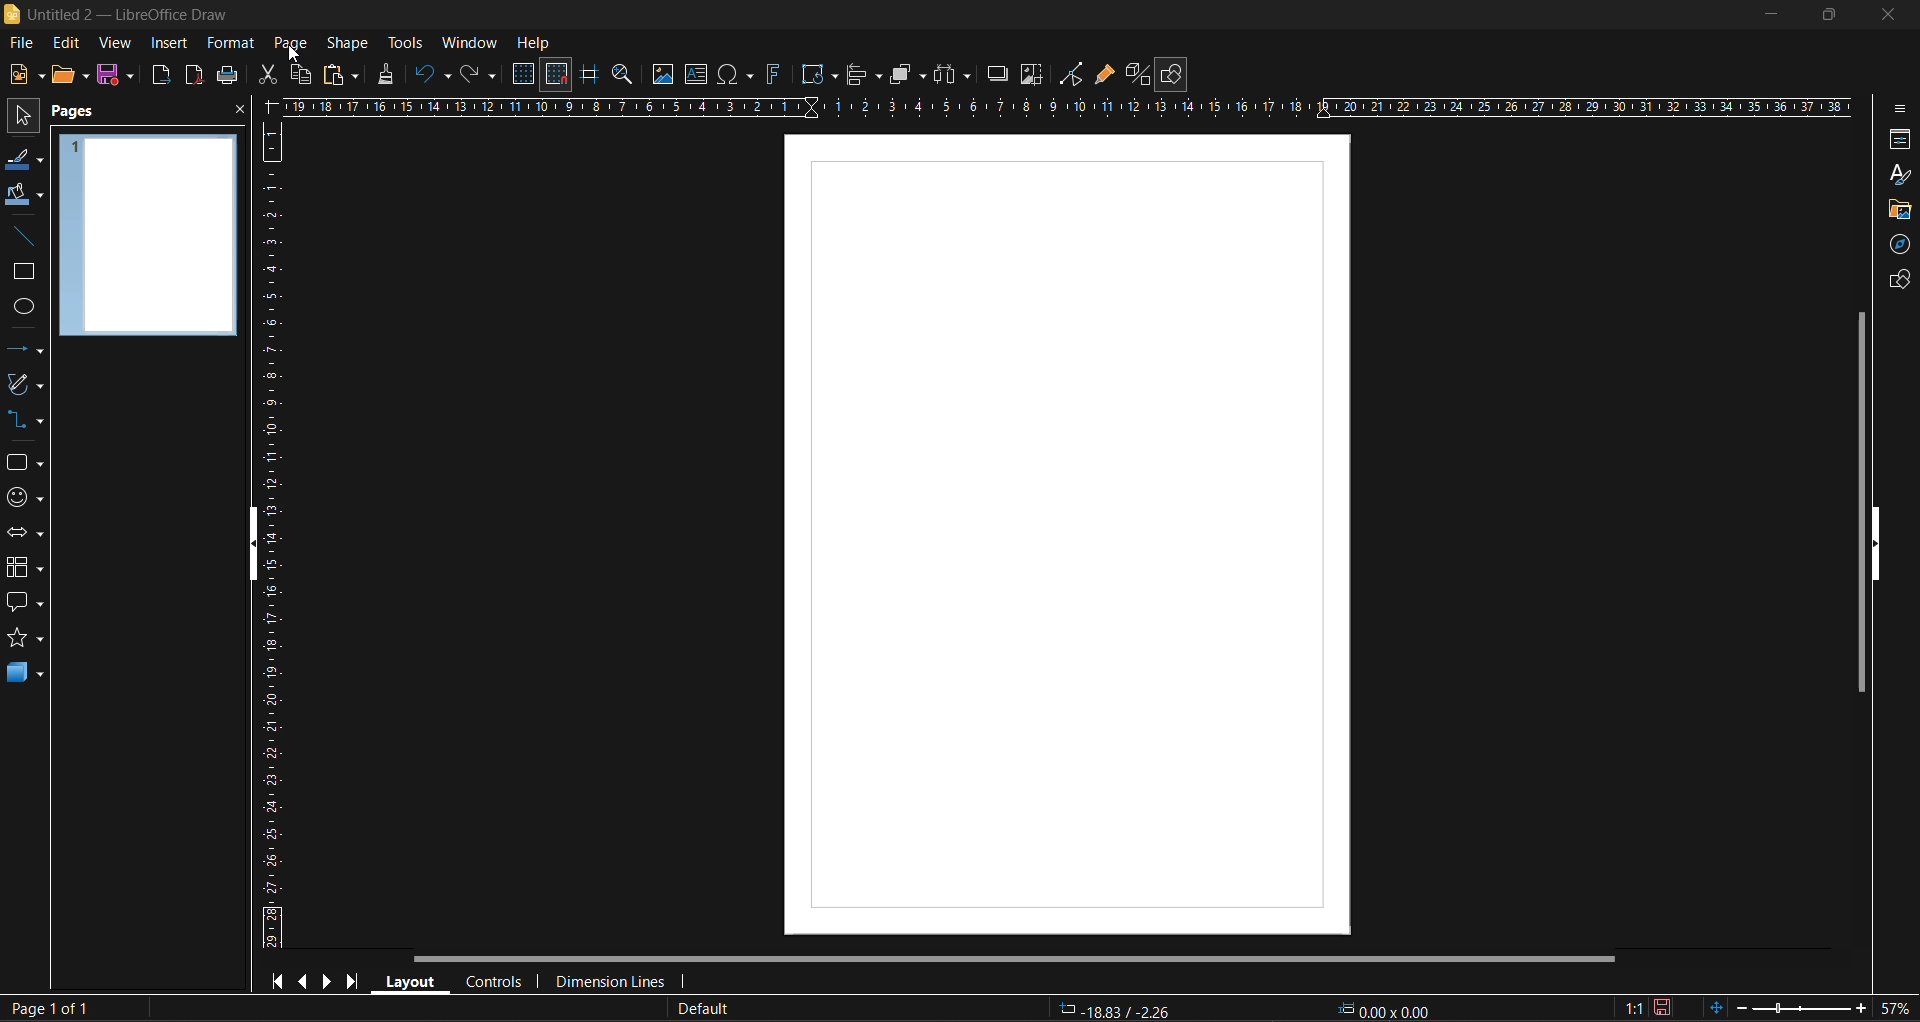 This screenshot has width=1920, height=1022. Describe the element at coordinates (22, 638) in the screenshot. I see `stars and banners` at that location.